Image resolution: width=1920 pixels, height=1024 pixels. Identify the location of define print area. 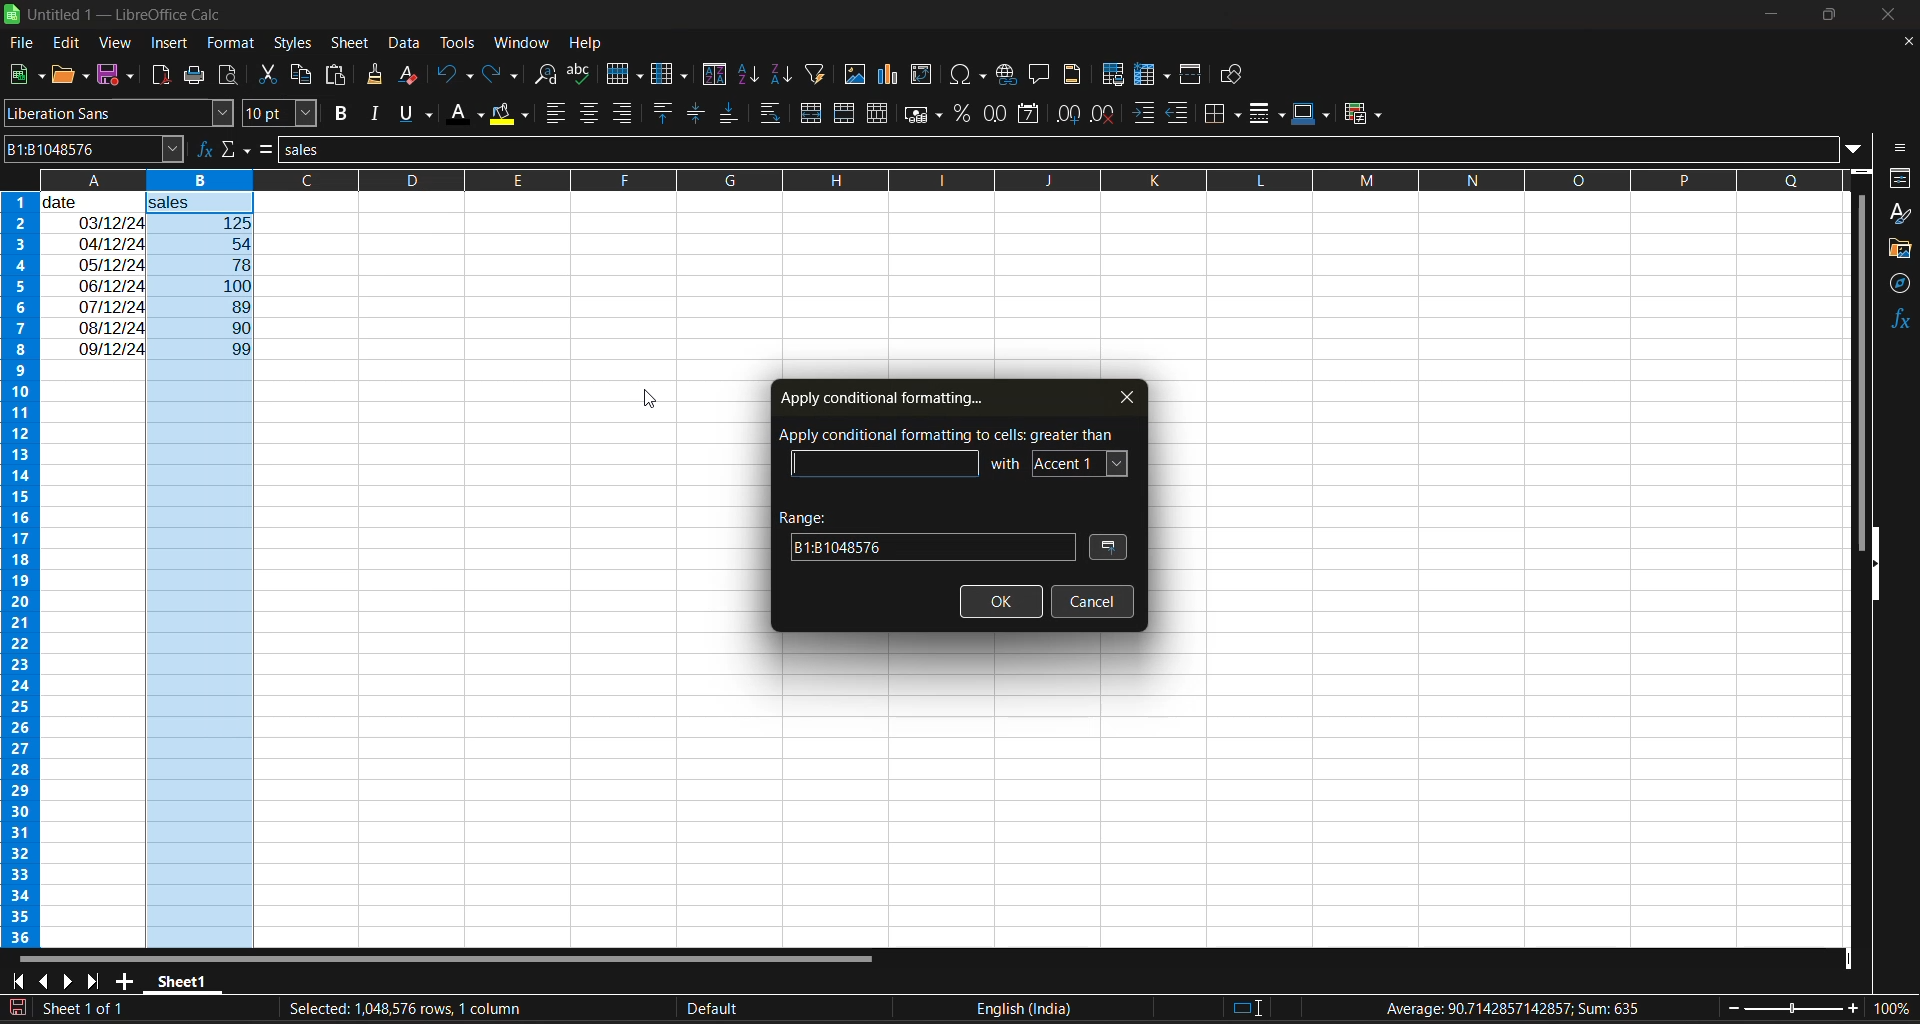
(1117, 76).